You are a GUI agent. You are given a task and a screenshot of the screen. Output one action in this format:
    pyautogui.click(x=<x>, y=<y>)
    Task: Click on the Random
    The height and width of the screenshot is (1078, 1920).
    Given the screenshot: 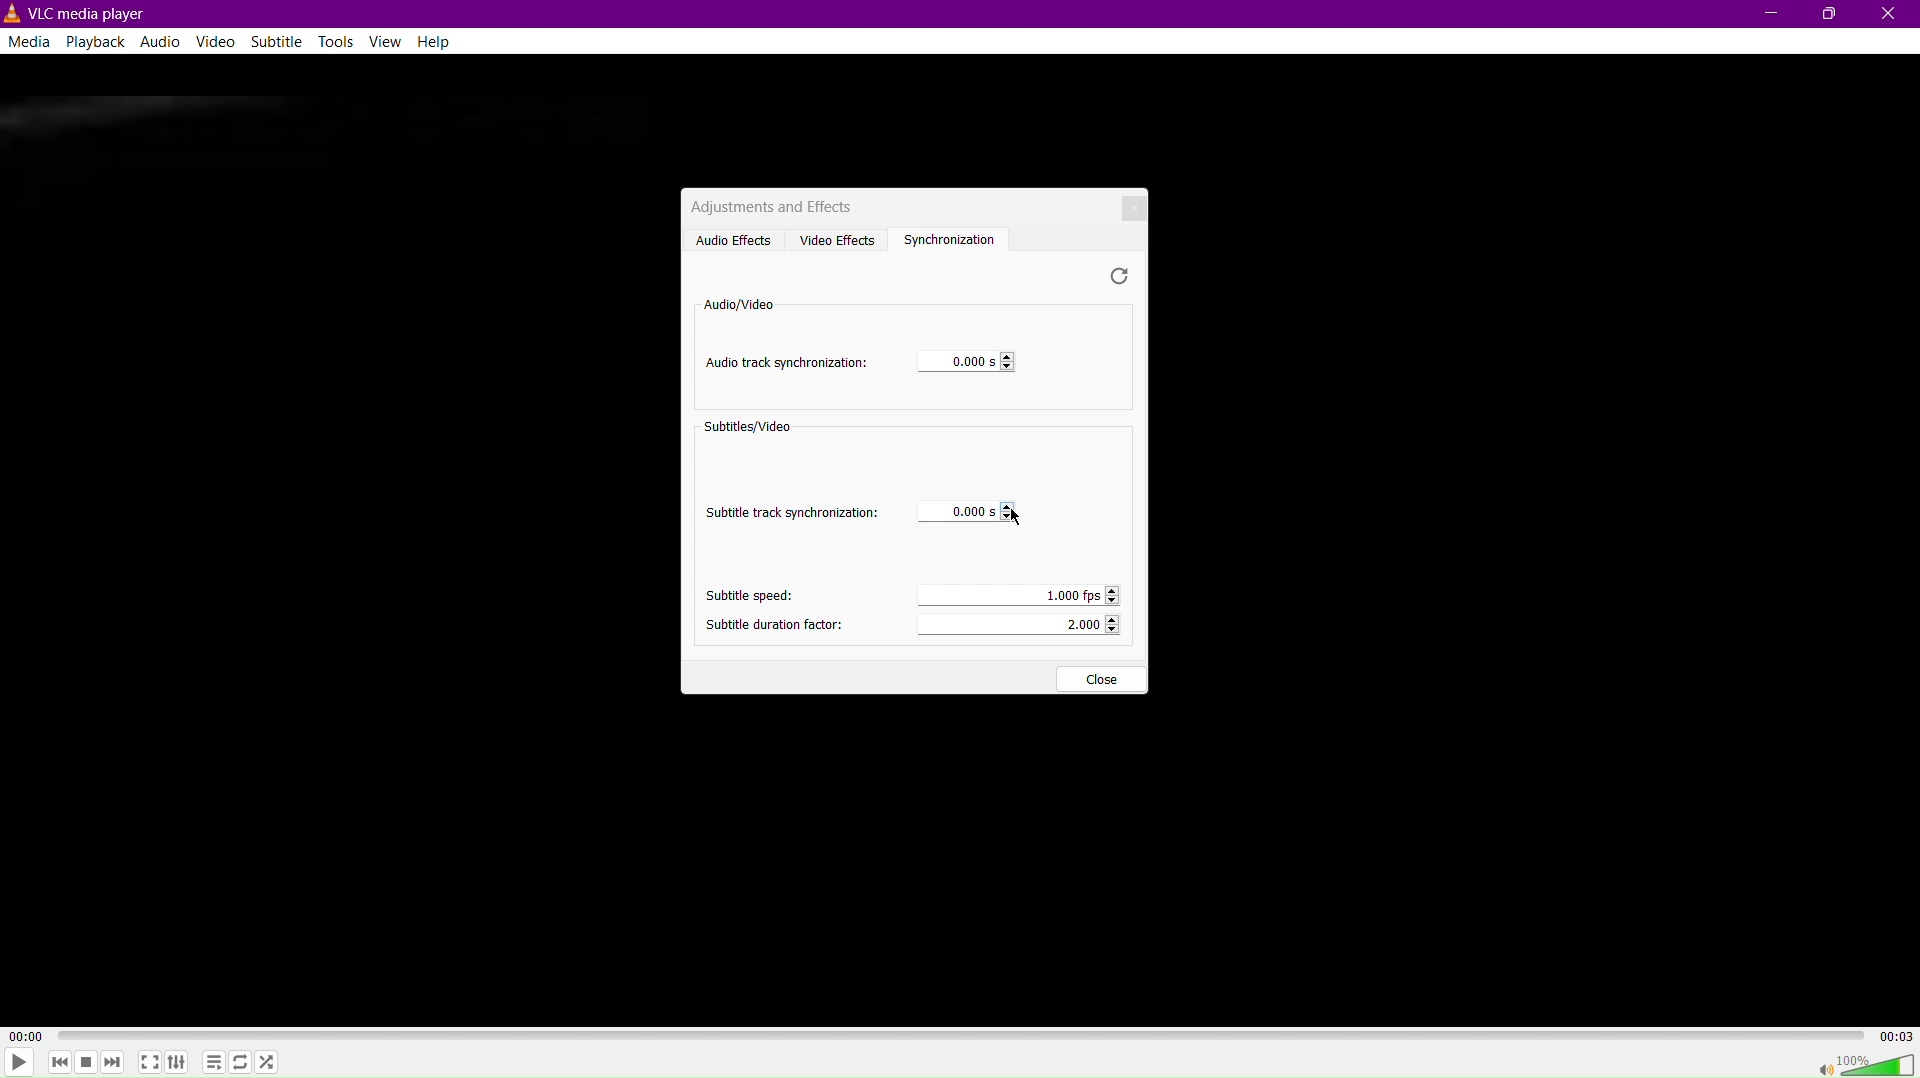 What is the action you would take?
    pyautogui.click(x=271, y=1062)
    